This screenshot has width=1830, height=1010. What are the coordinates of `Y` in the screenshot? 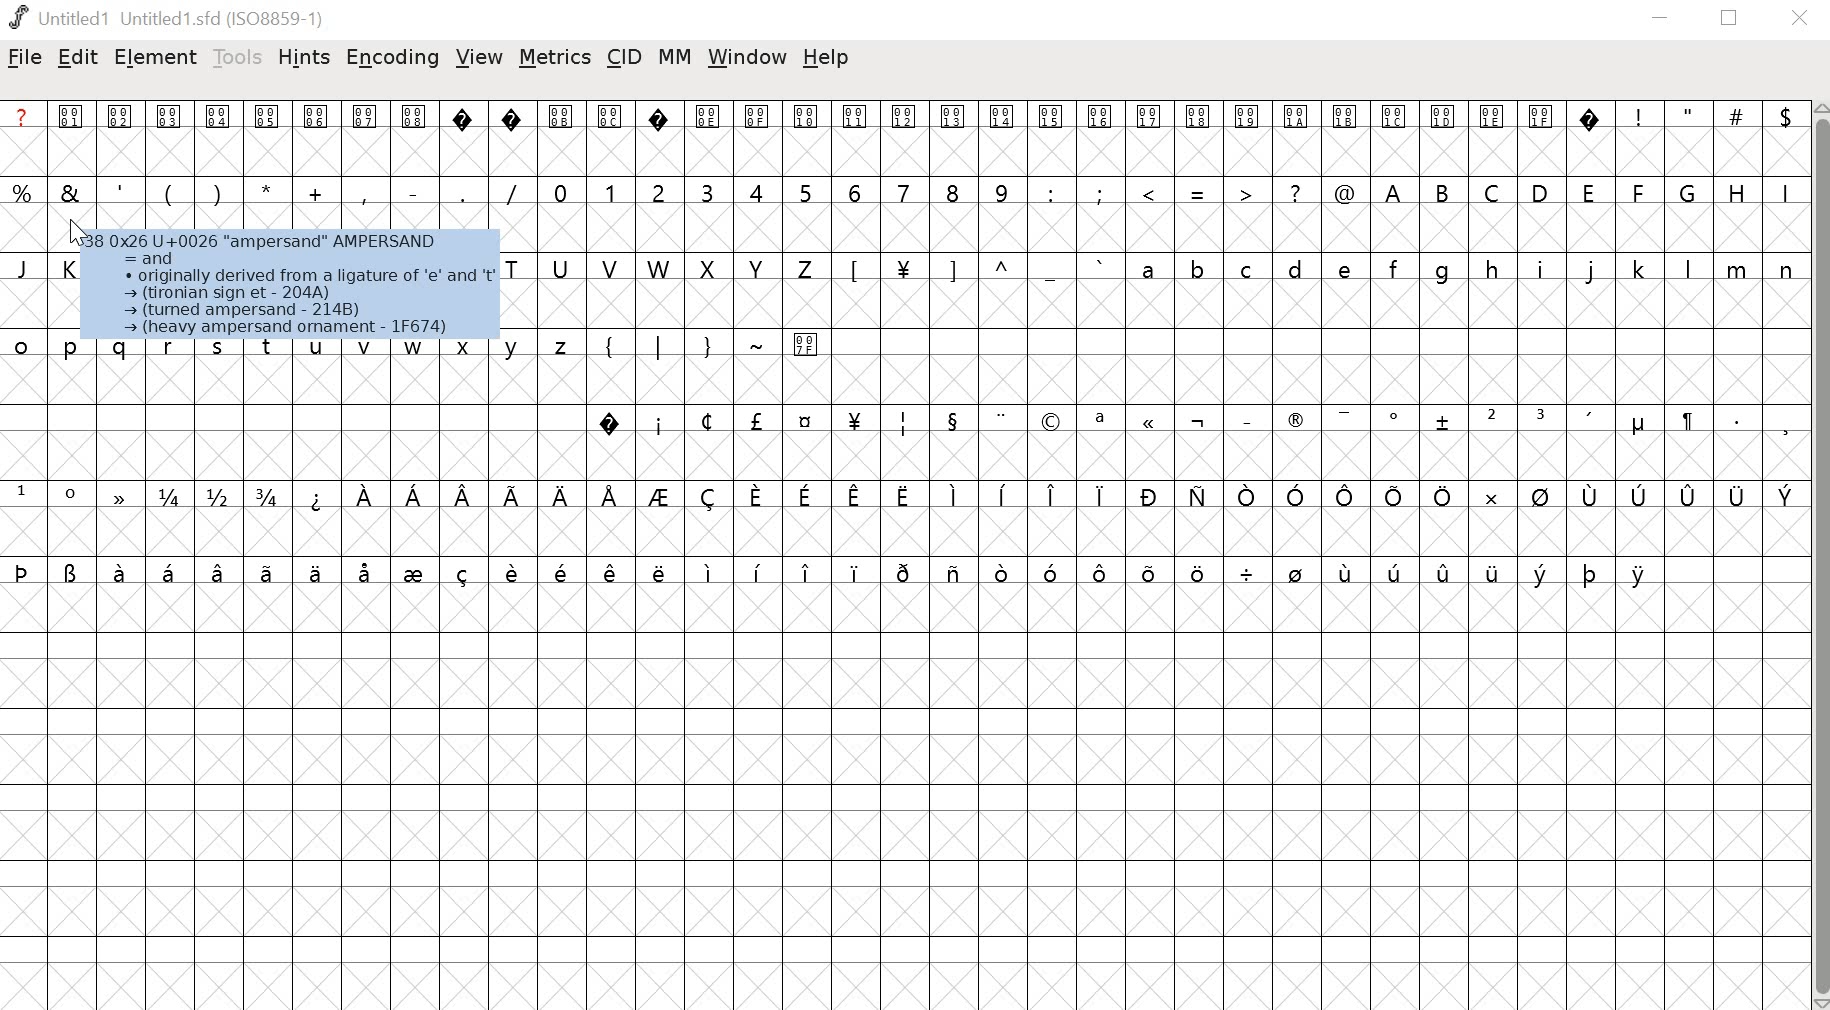 It's located at (759, 268).